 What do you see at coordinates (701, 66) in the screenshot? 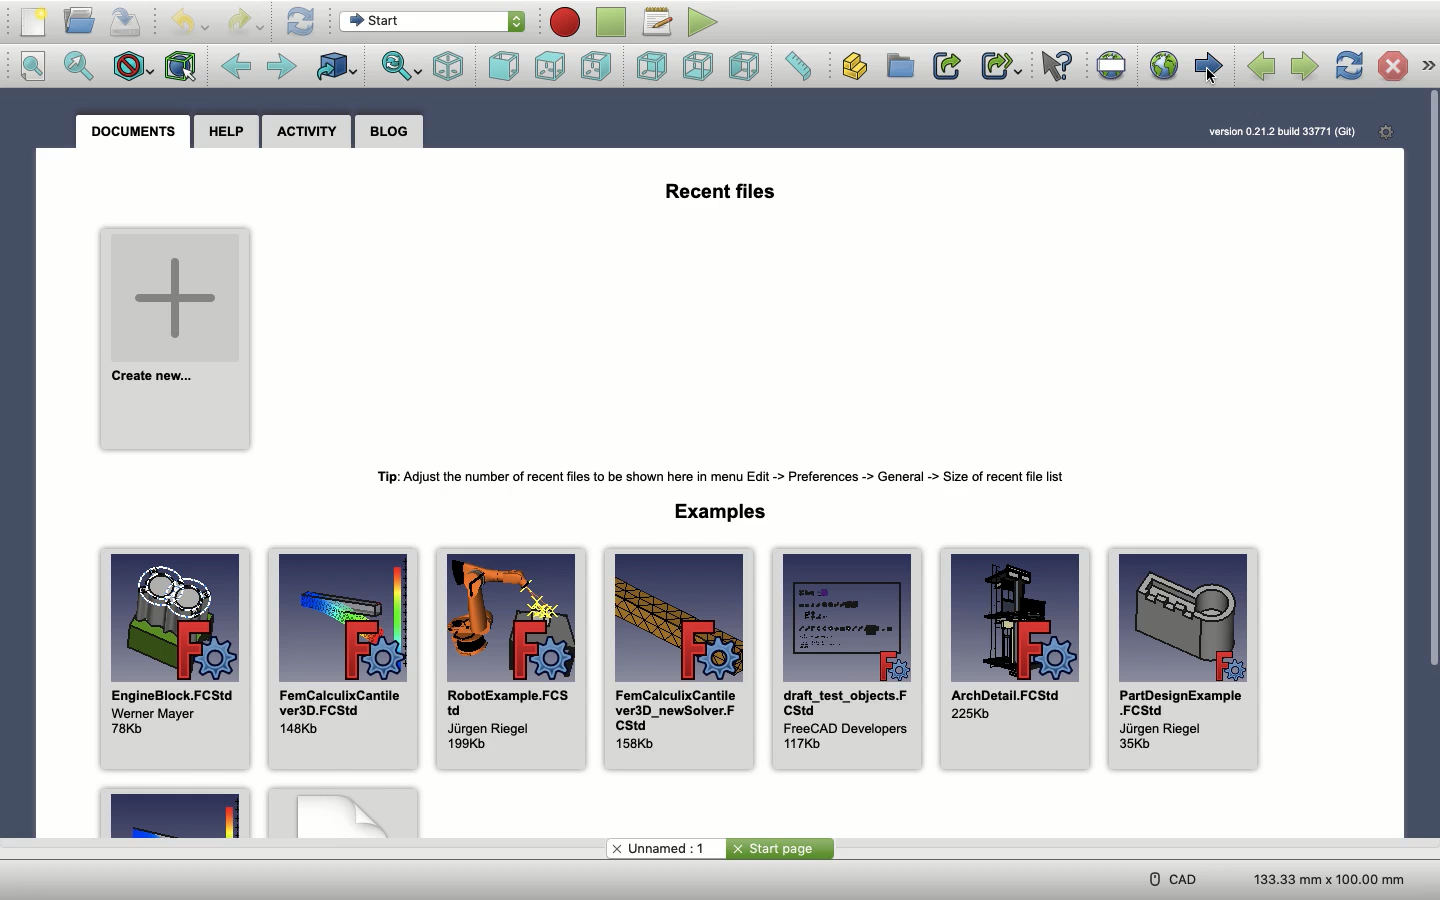
I see `Bottom` at bounding box center [701, 66].